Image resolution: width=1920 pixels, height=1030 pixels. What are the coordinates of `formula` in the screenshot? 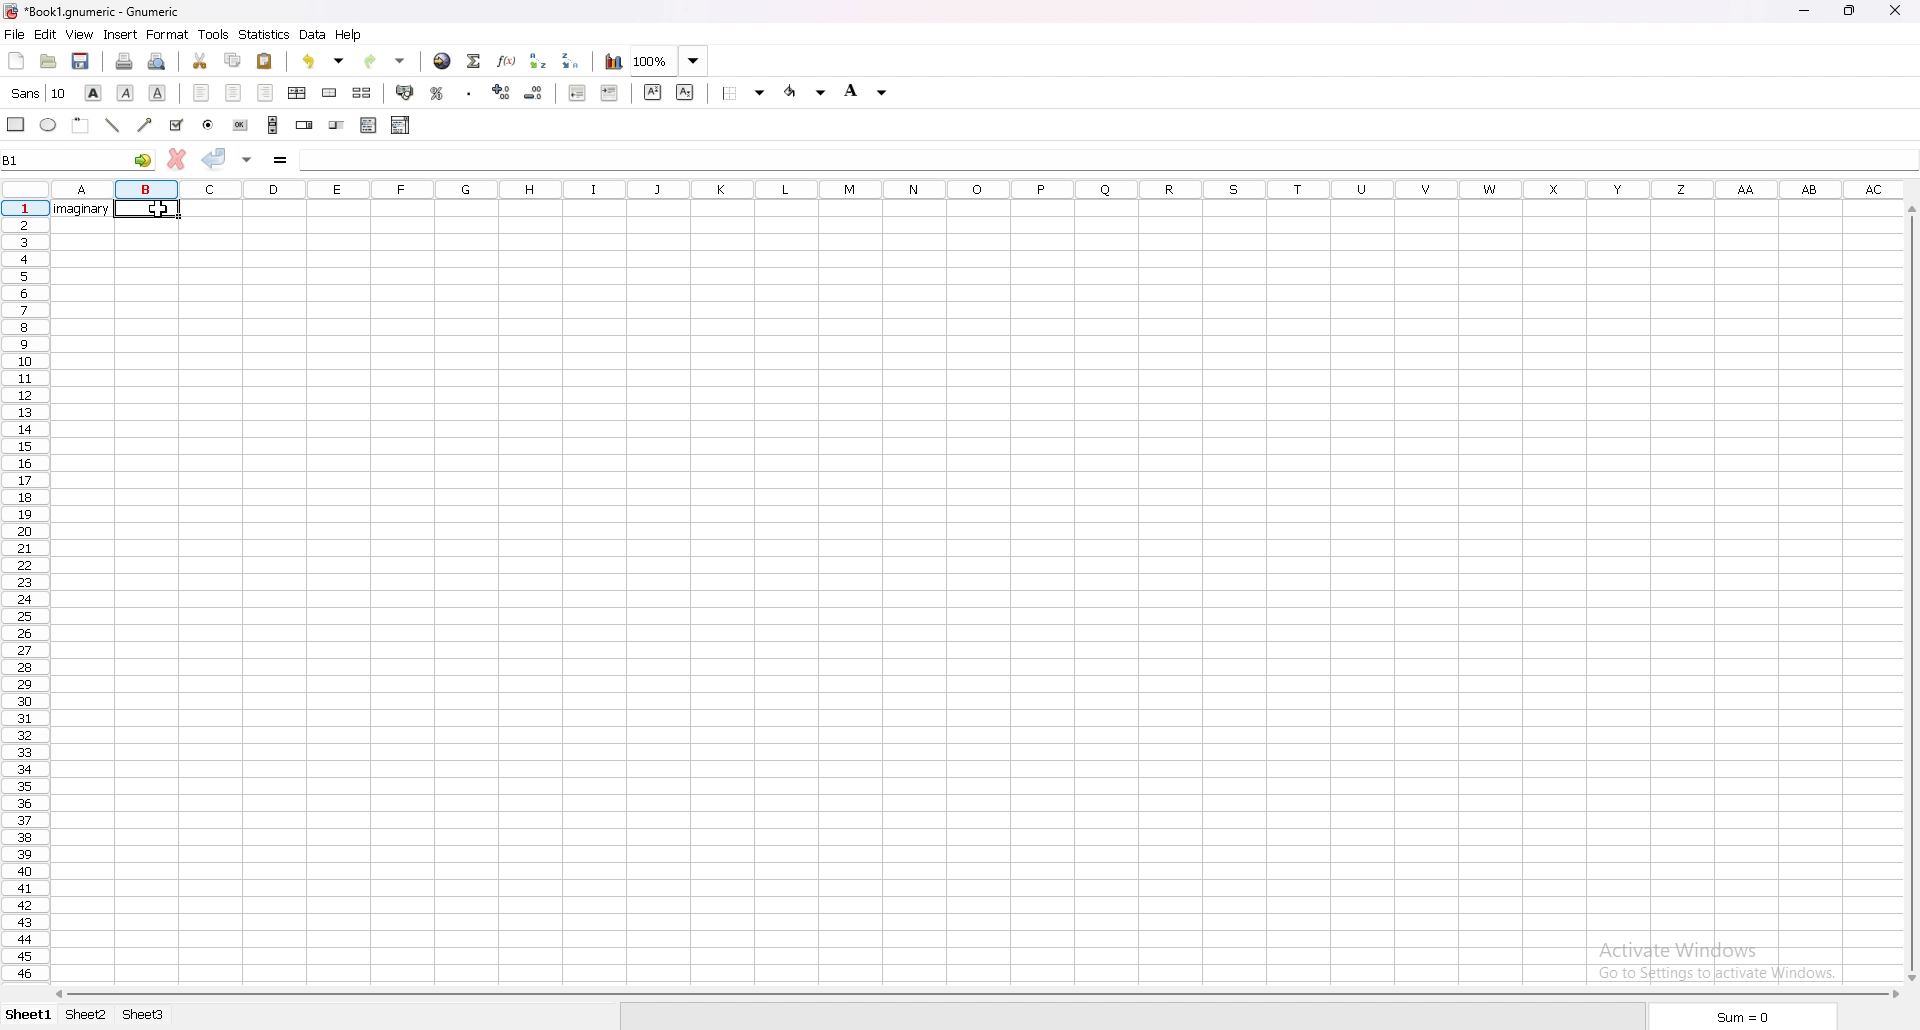 It's located at (282, 159).